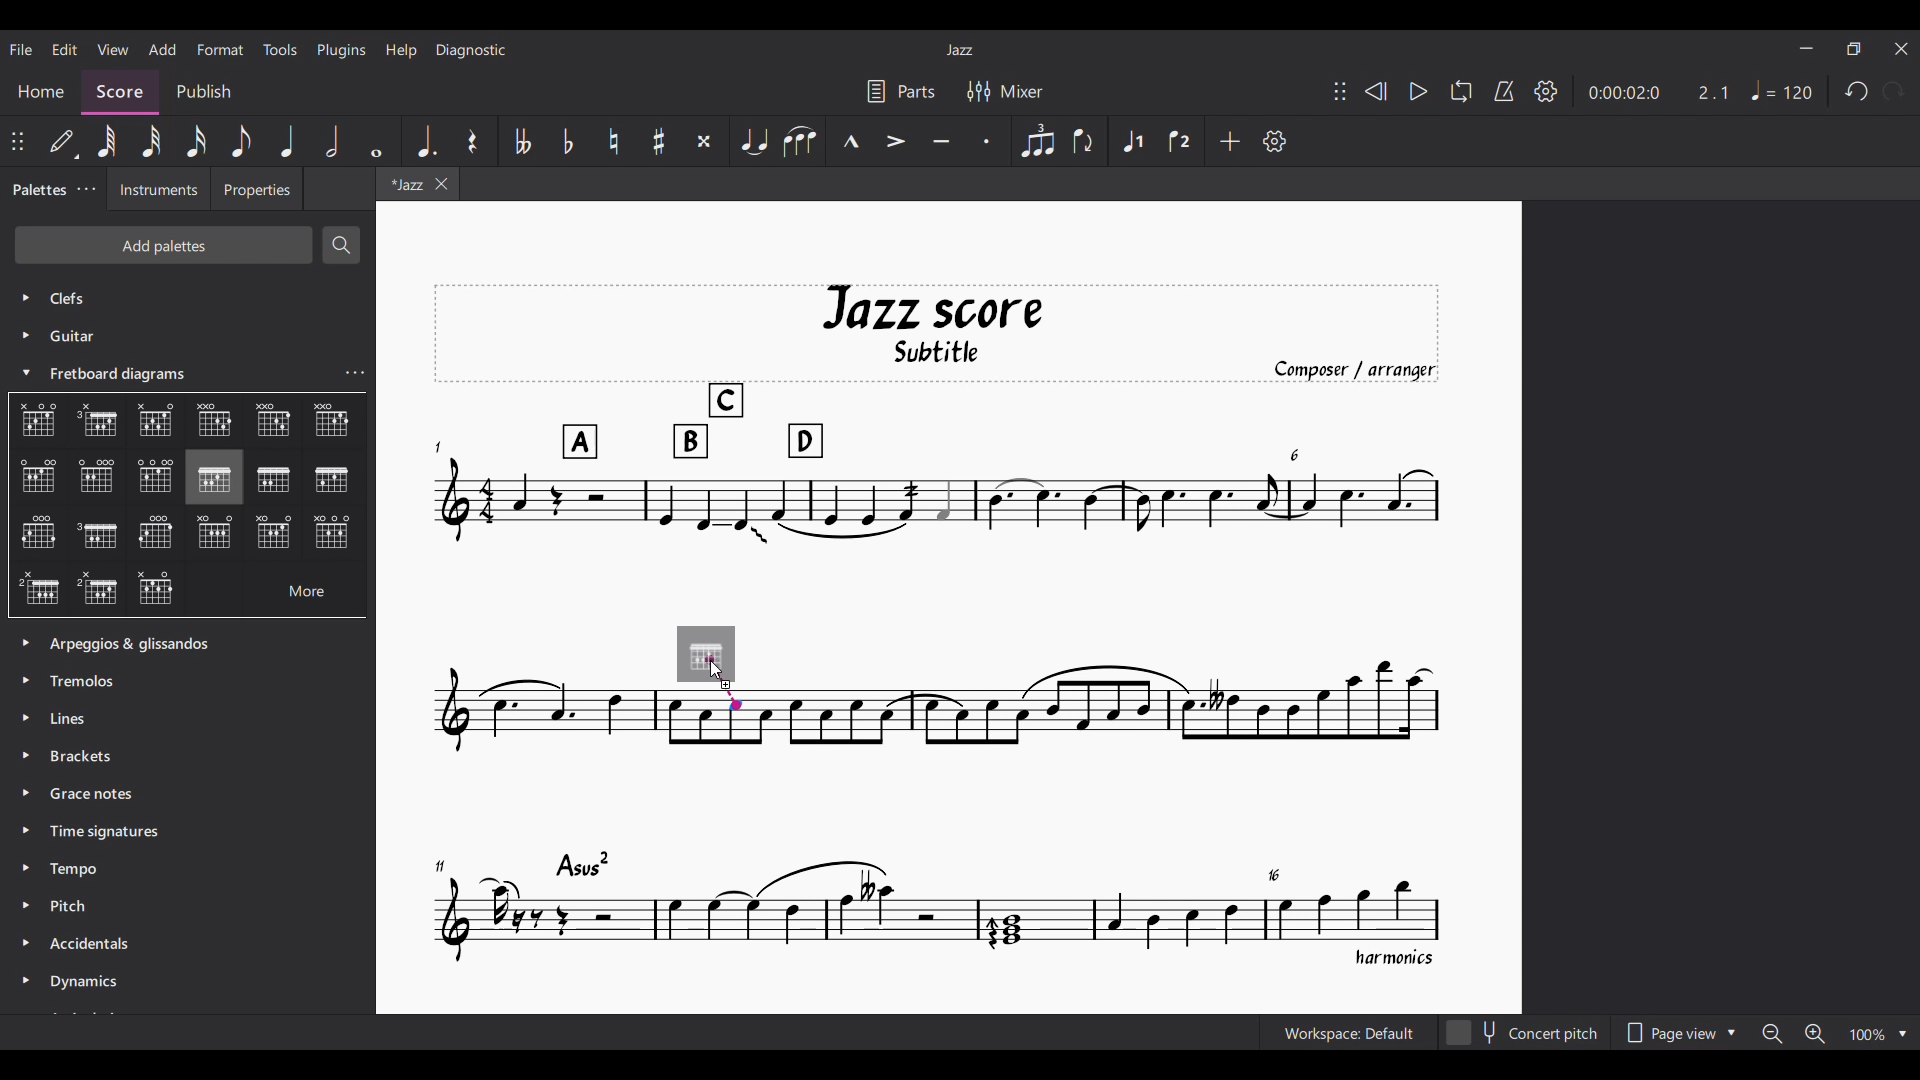 This screenshot has width=1920, height=1080. I want to click on Concert pitch toggle, so click(1524, 1033).